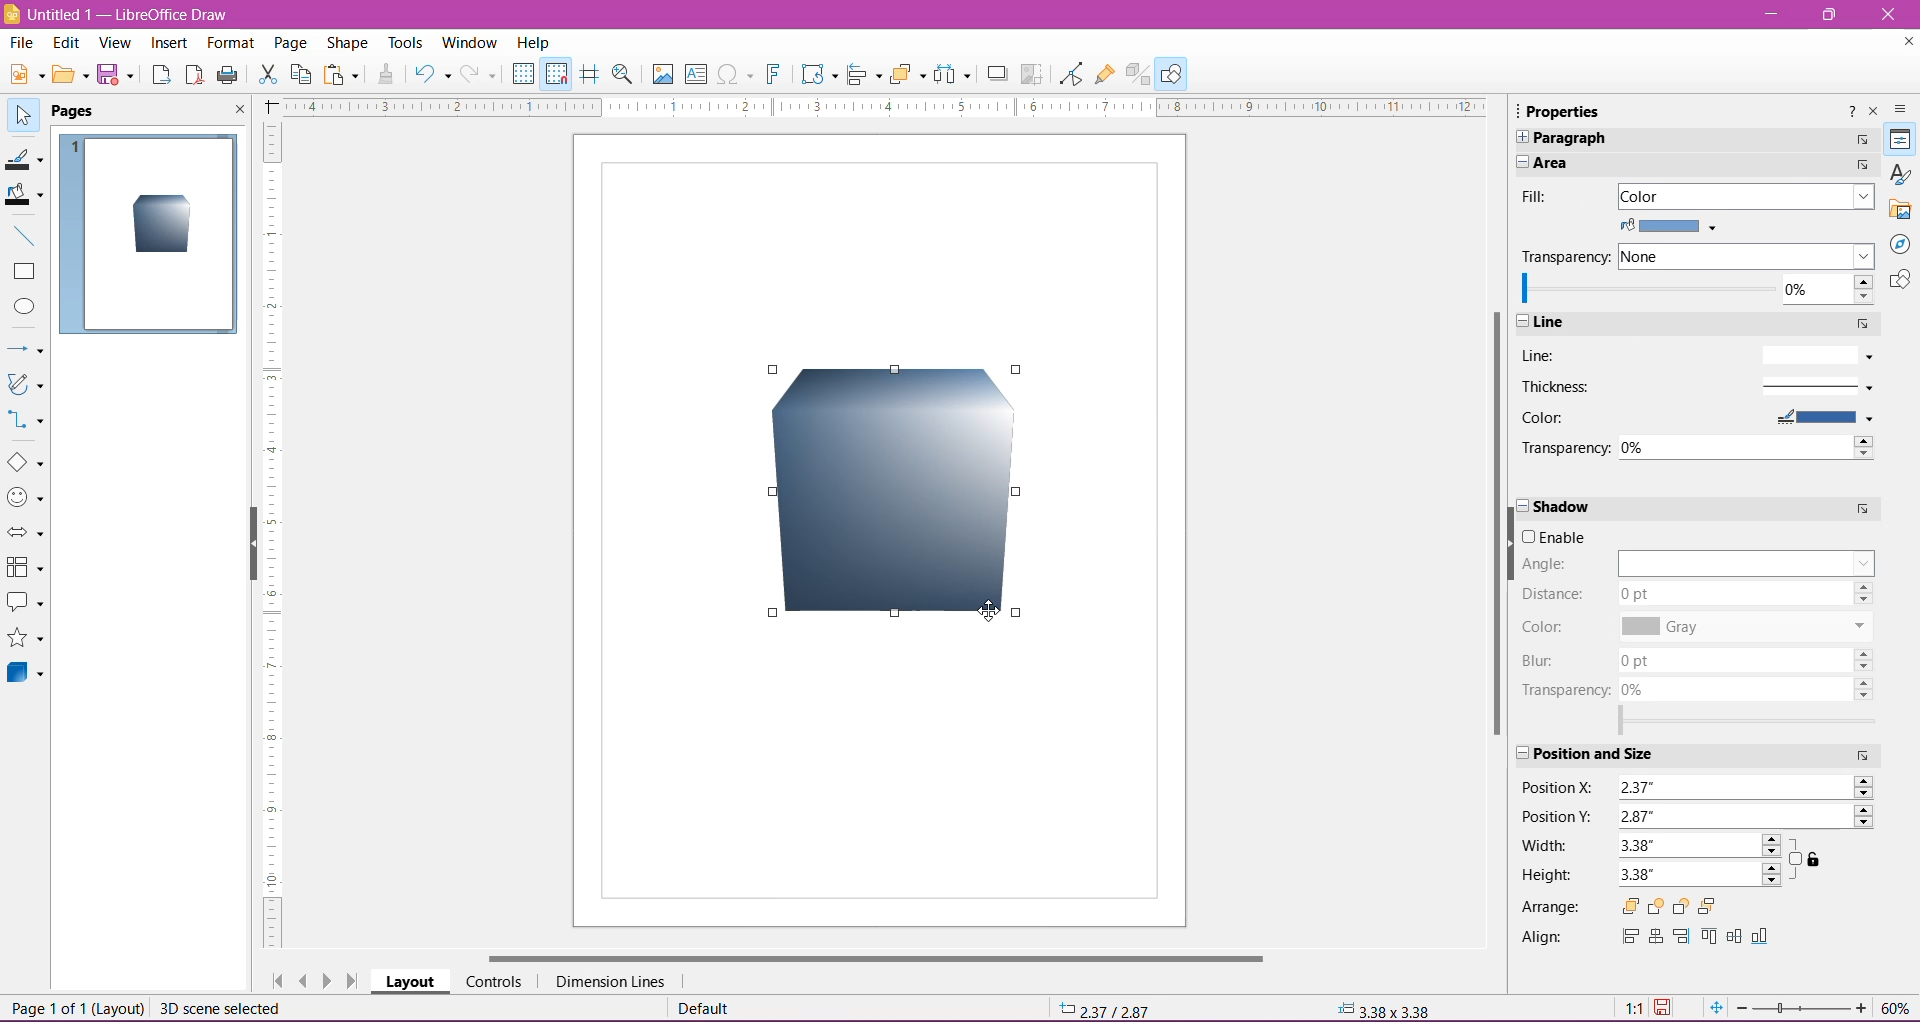 This screenshot has width=1920, height=1022. What do you see at coordinates (872, 958) in the screenshot?
I see `Horizontal Scroll Bar` at bounding box center [872, 958].